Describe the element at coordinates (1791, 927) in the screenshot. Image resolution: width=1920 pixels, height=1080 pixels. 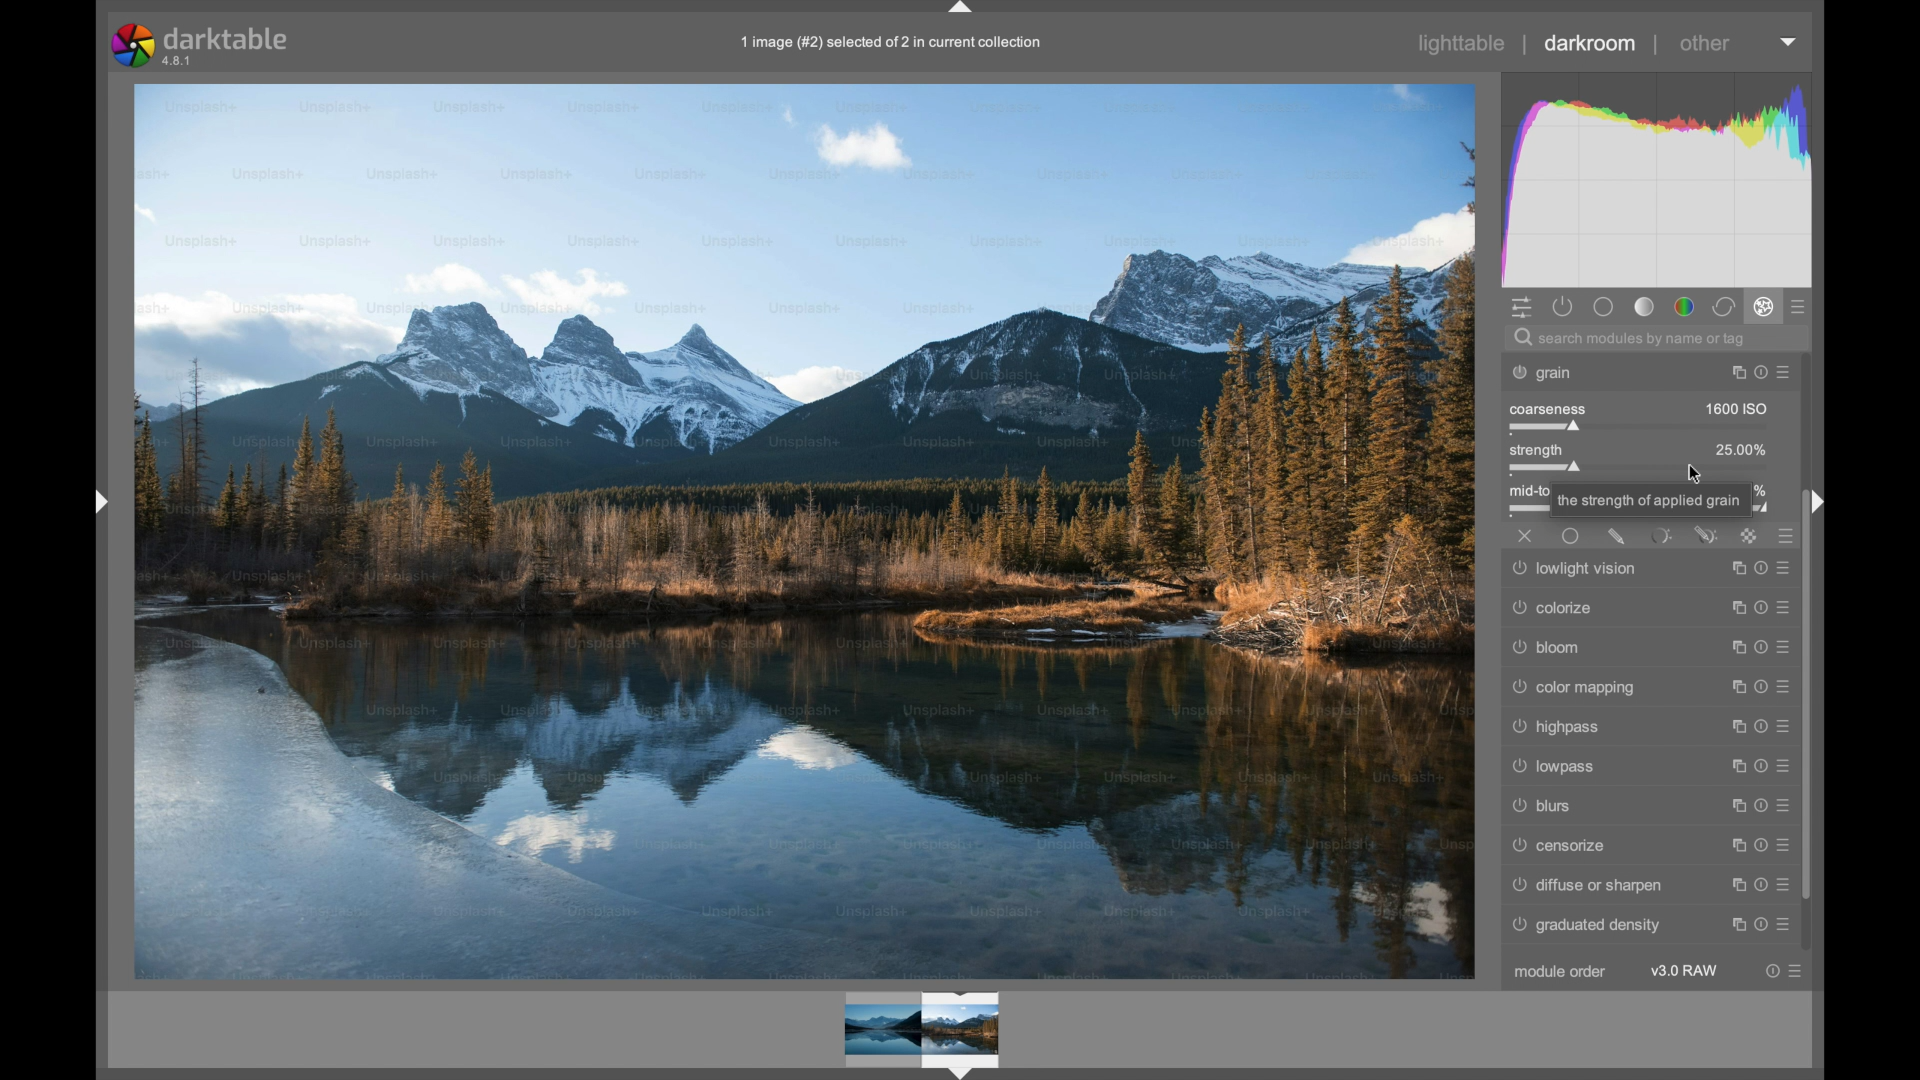
I see `presets` at that location.